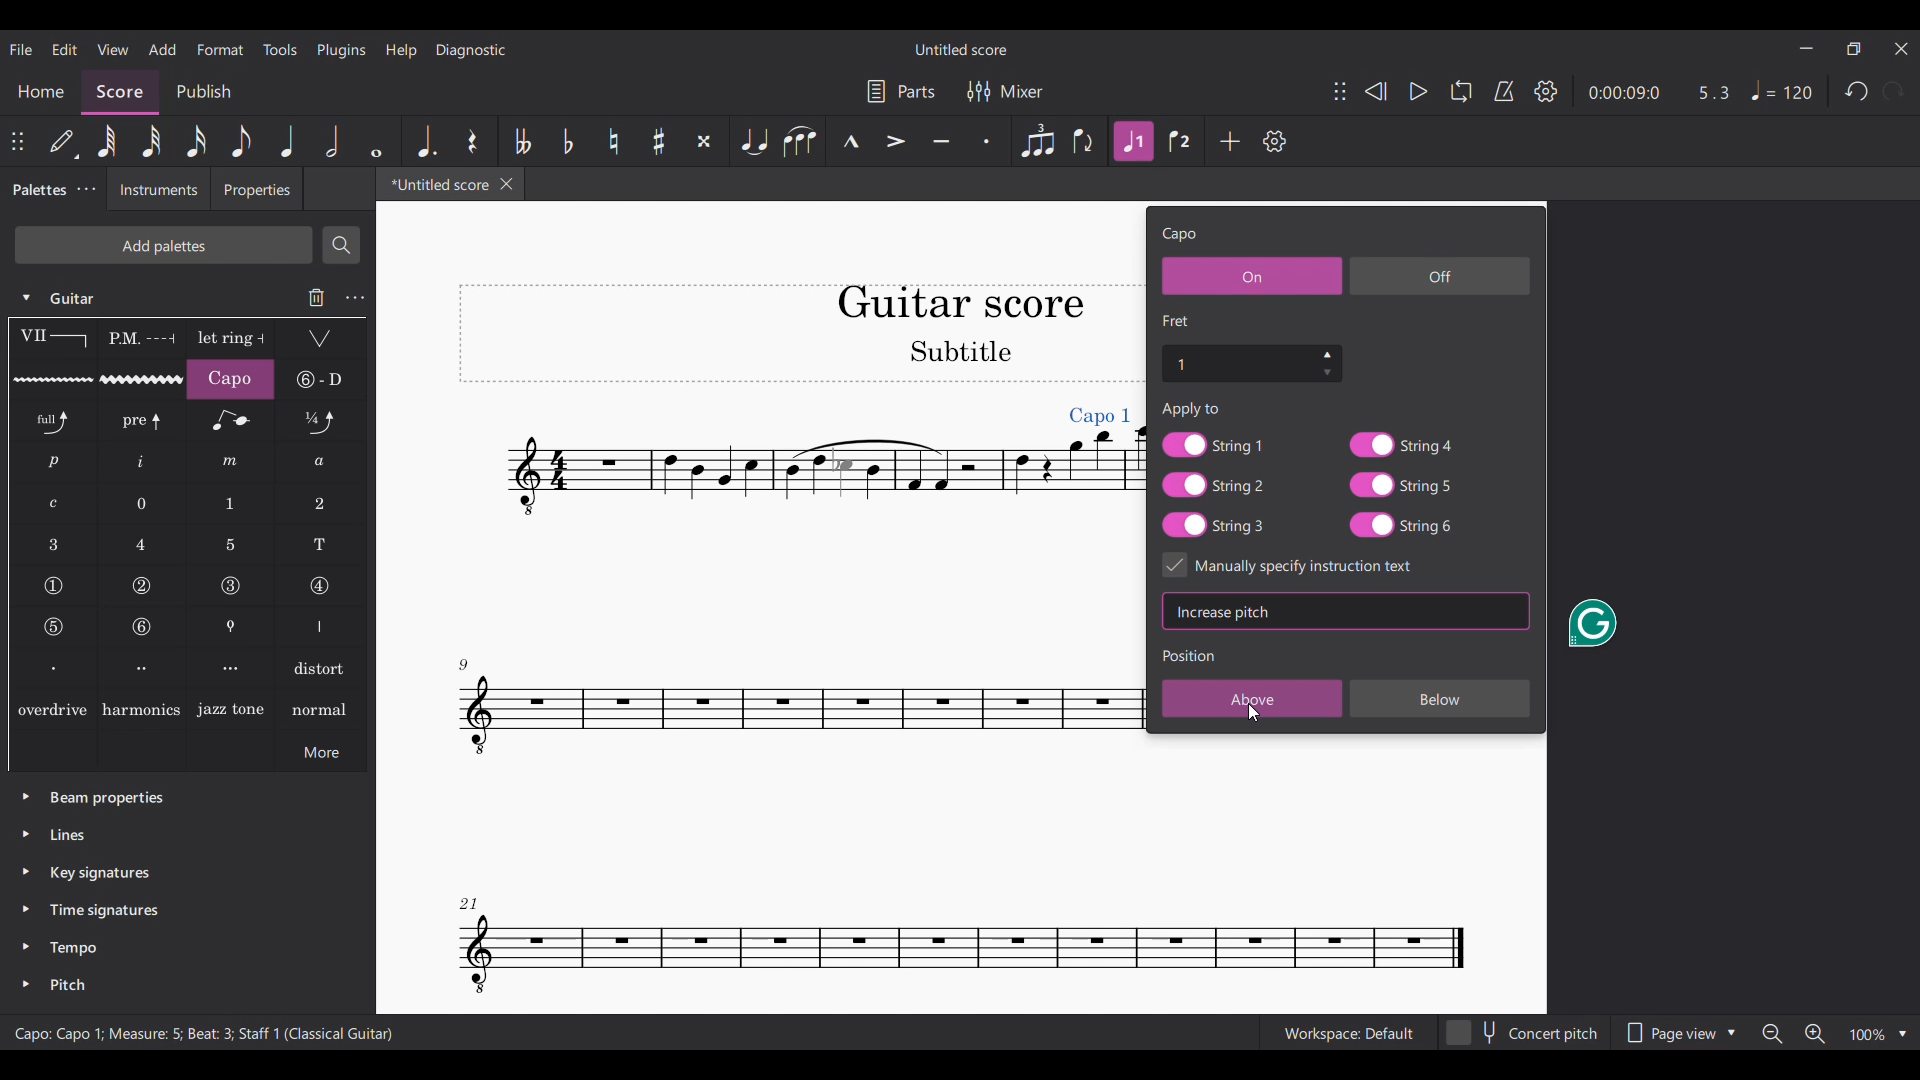 This screenshot has width=1920, height=1080. I want to click on Change position, so click(1340, 91).